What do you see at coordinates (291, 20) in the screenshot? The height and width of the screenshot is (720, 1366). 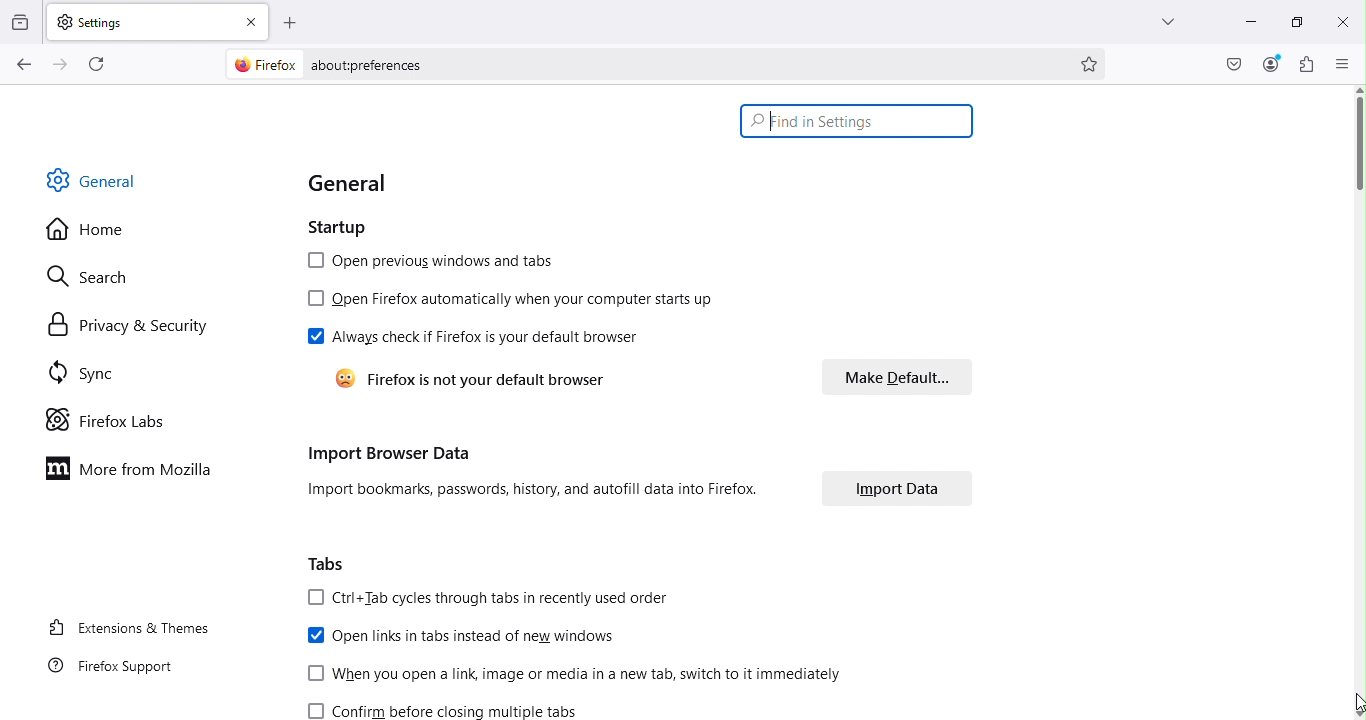 I see `Open a new tab` at bounding box center [291, 20].